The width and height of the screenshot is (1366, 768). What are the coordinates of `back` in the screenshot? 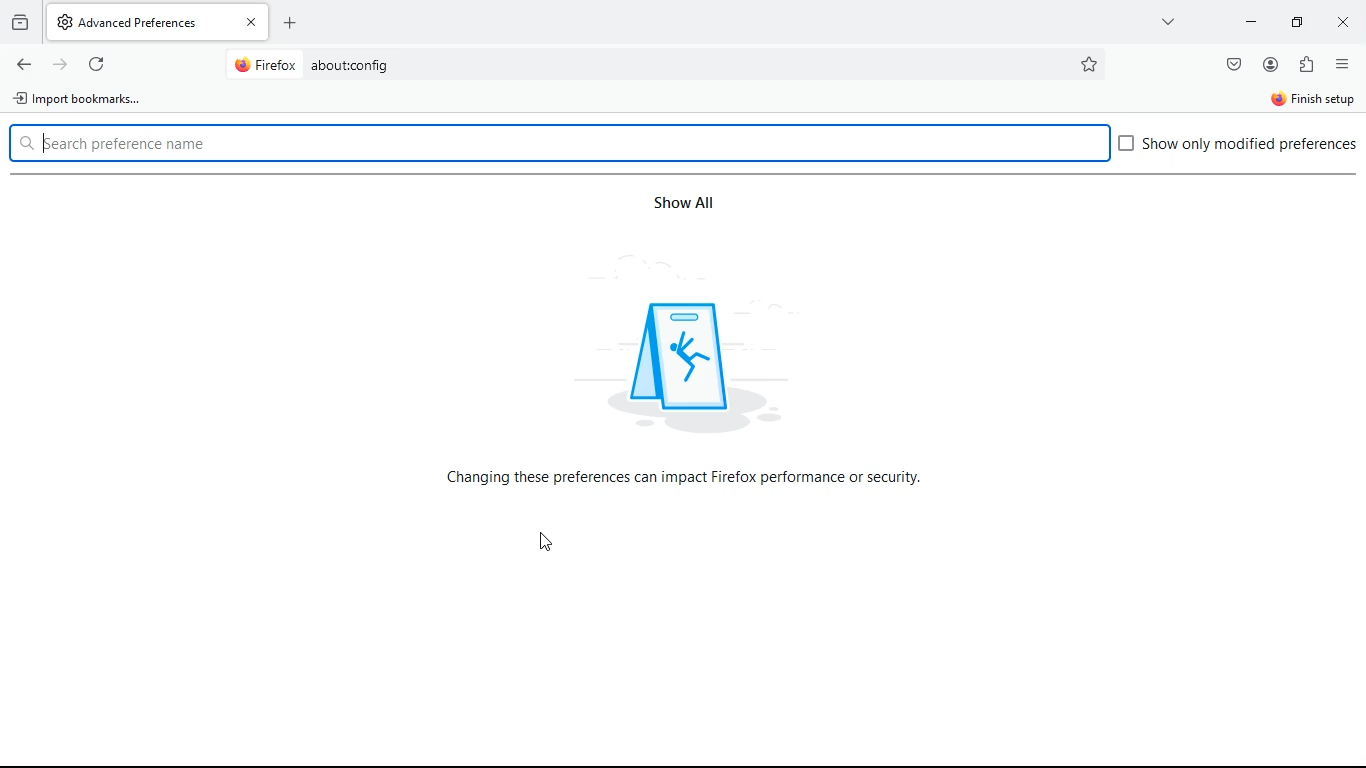 It's located at (23, 64).